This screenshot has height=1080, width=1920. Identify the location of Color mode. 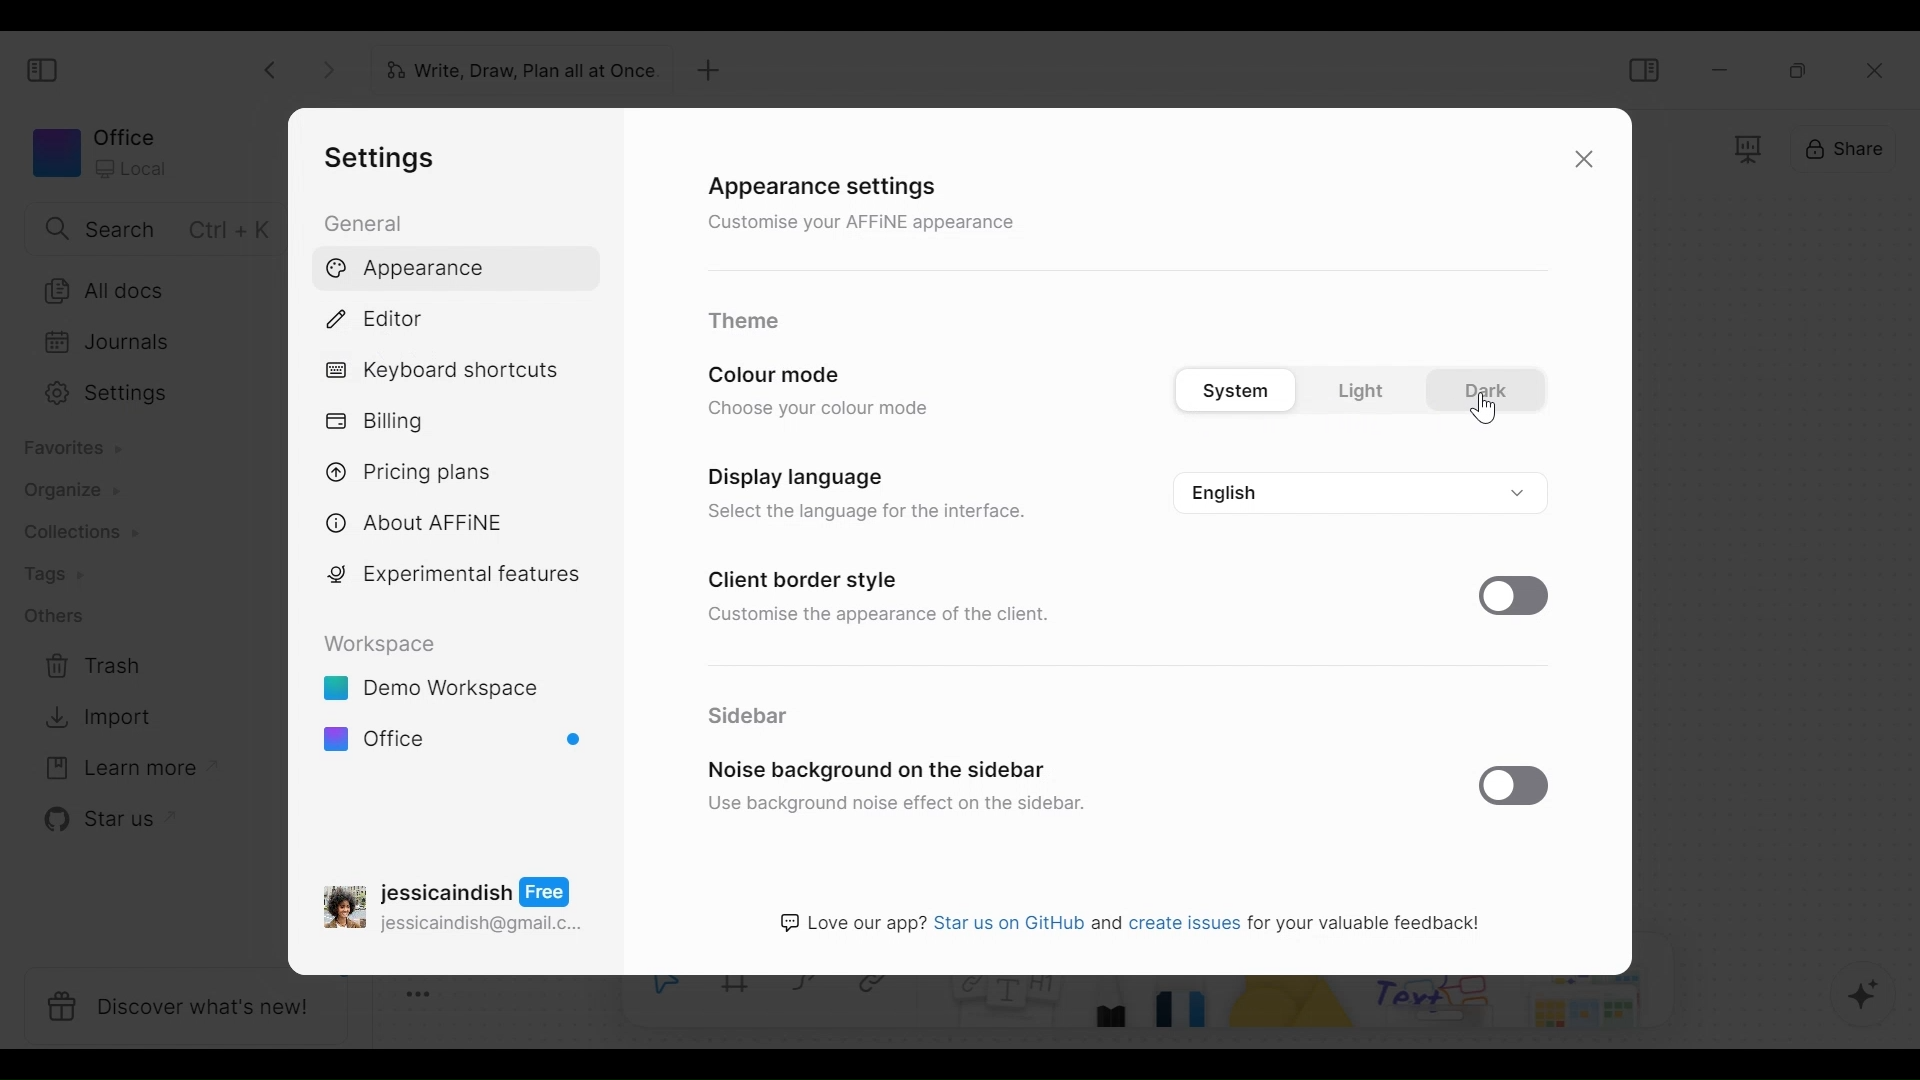
(821, 390).